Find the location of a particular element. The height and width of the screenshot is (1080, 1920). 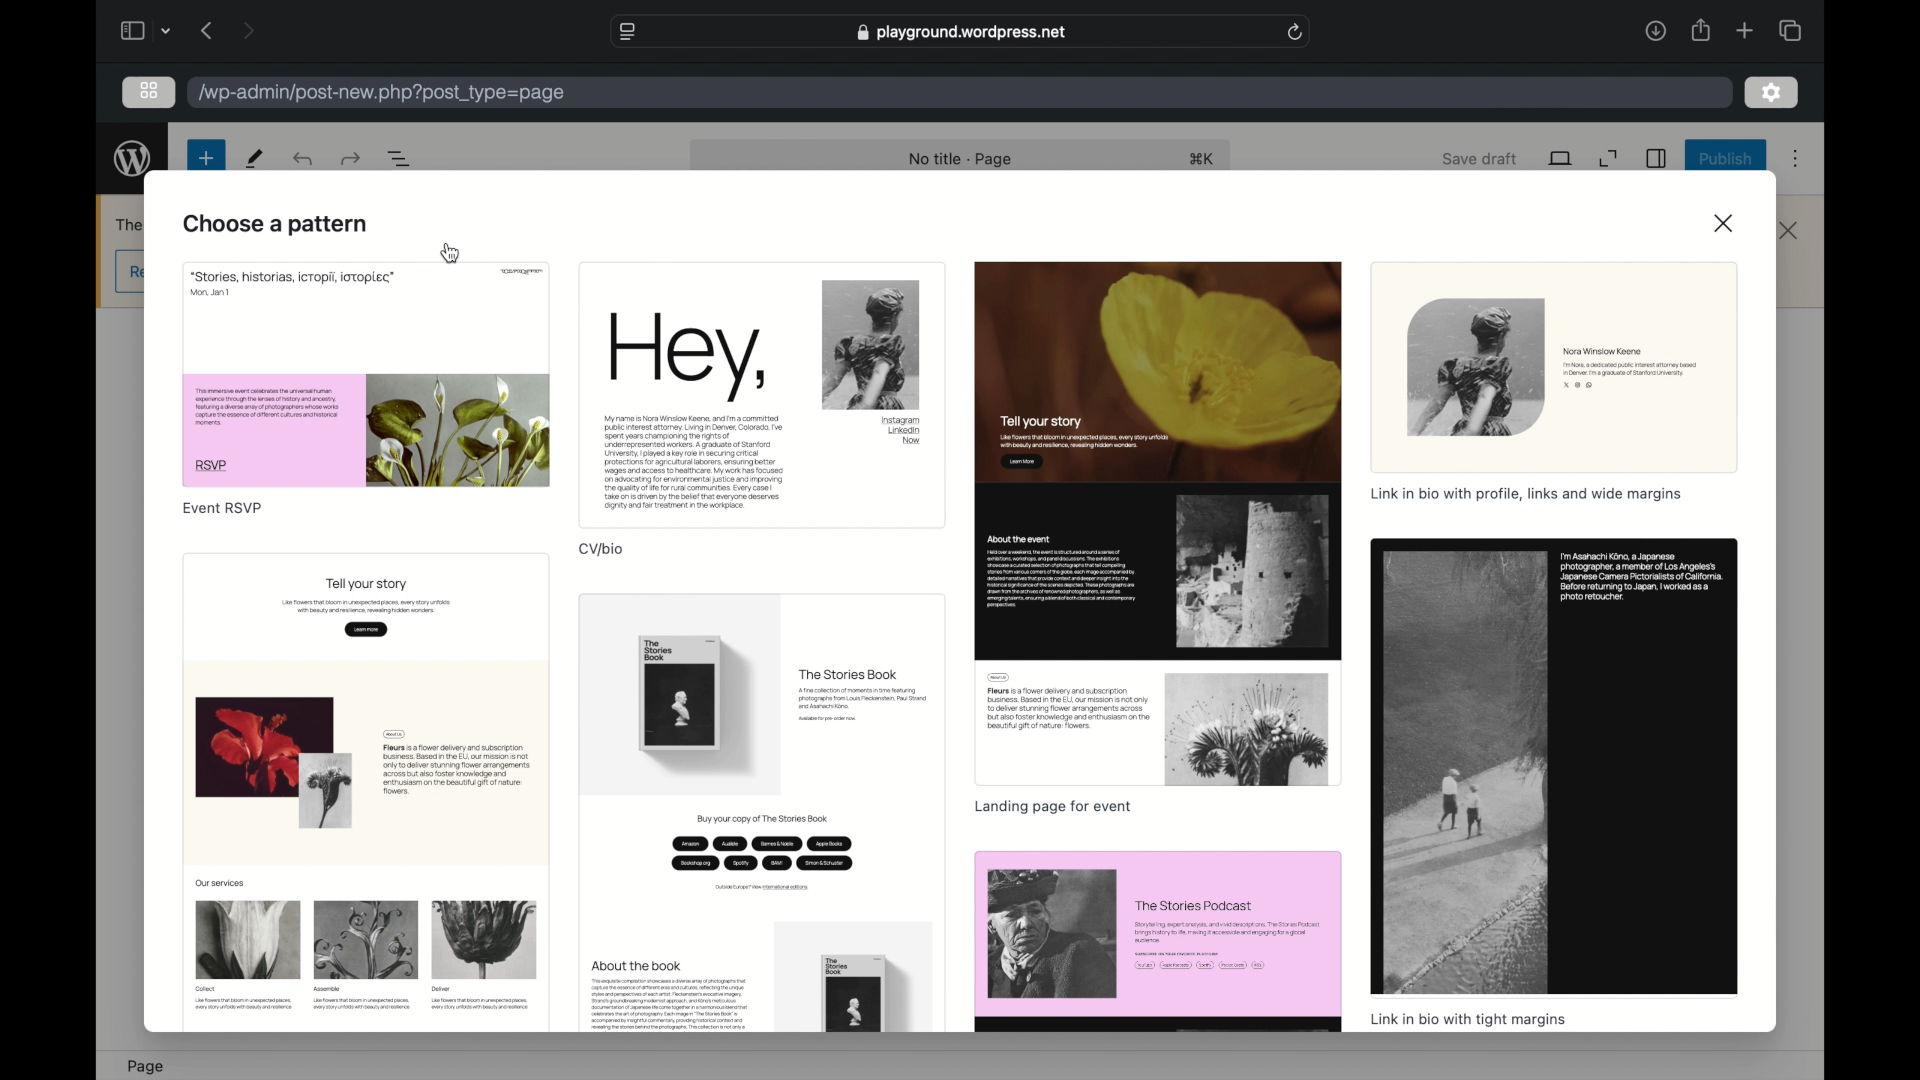

wordpress address is located at coordinates (383, 94).